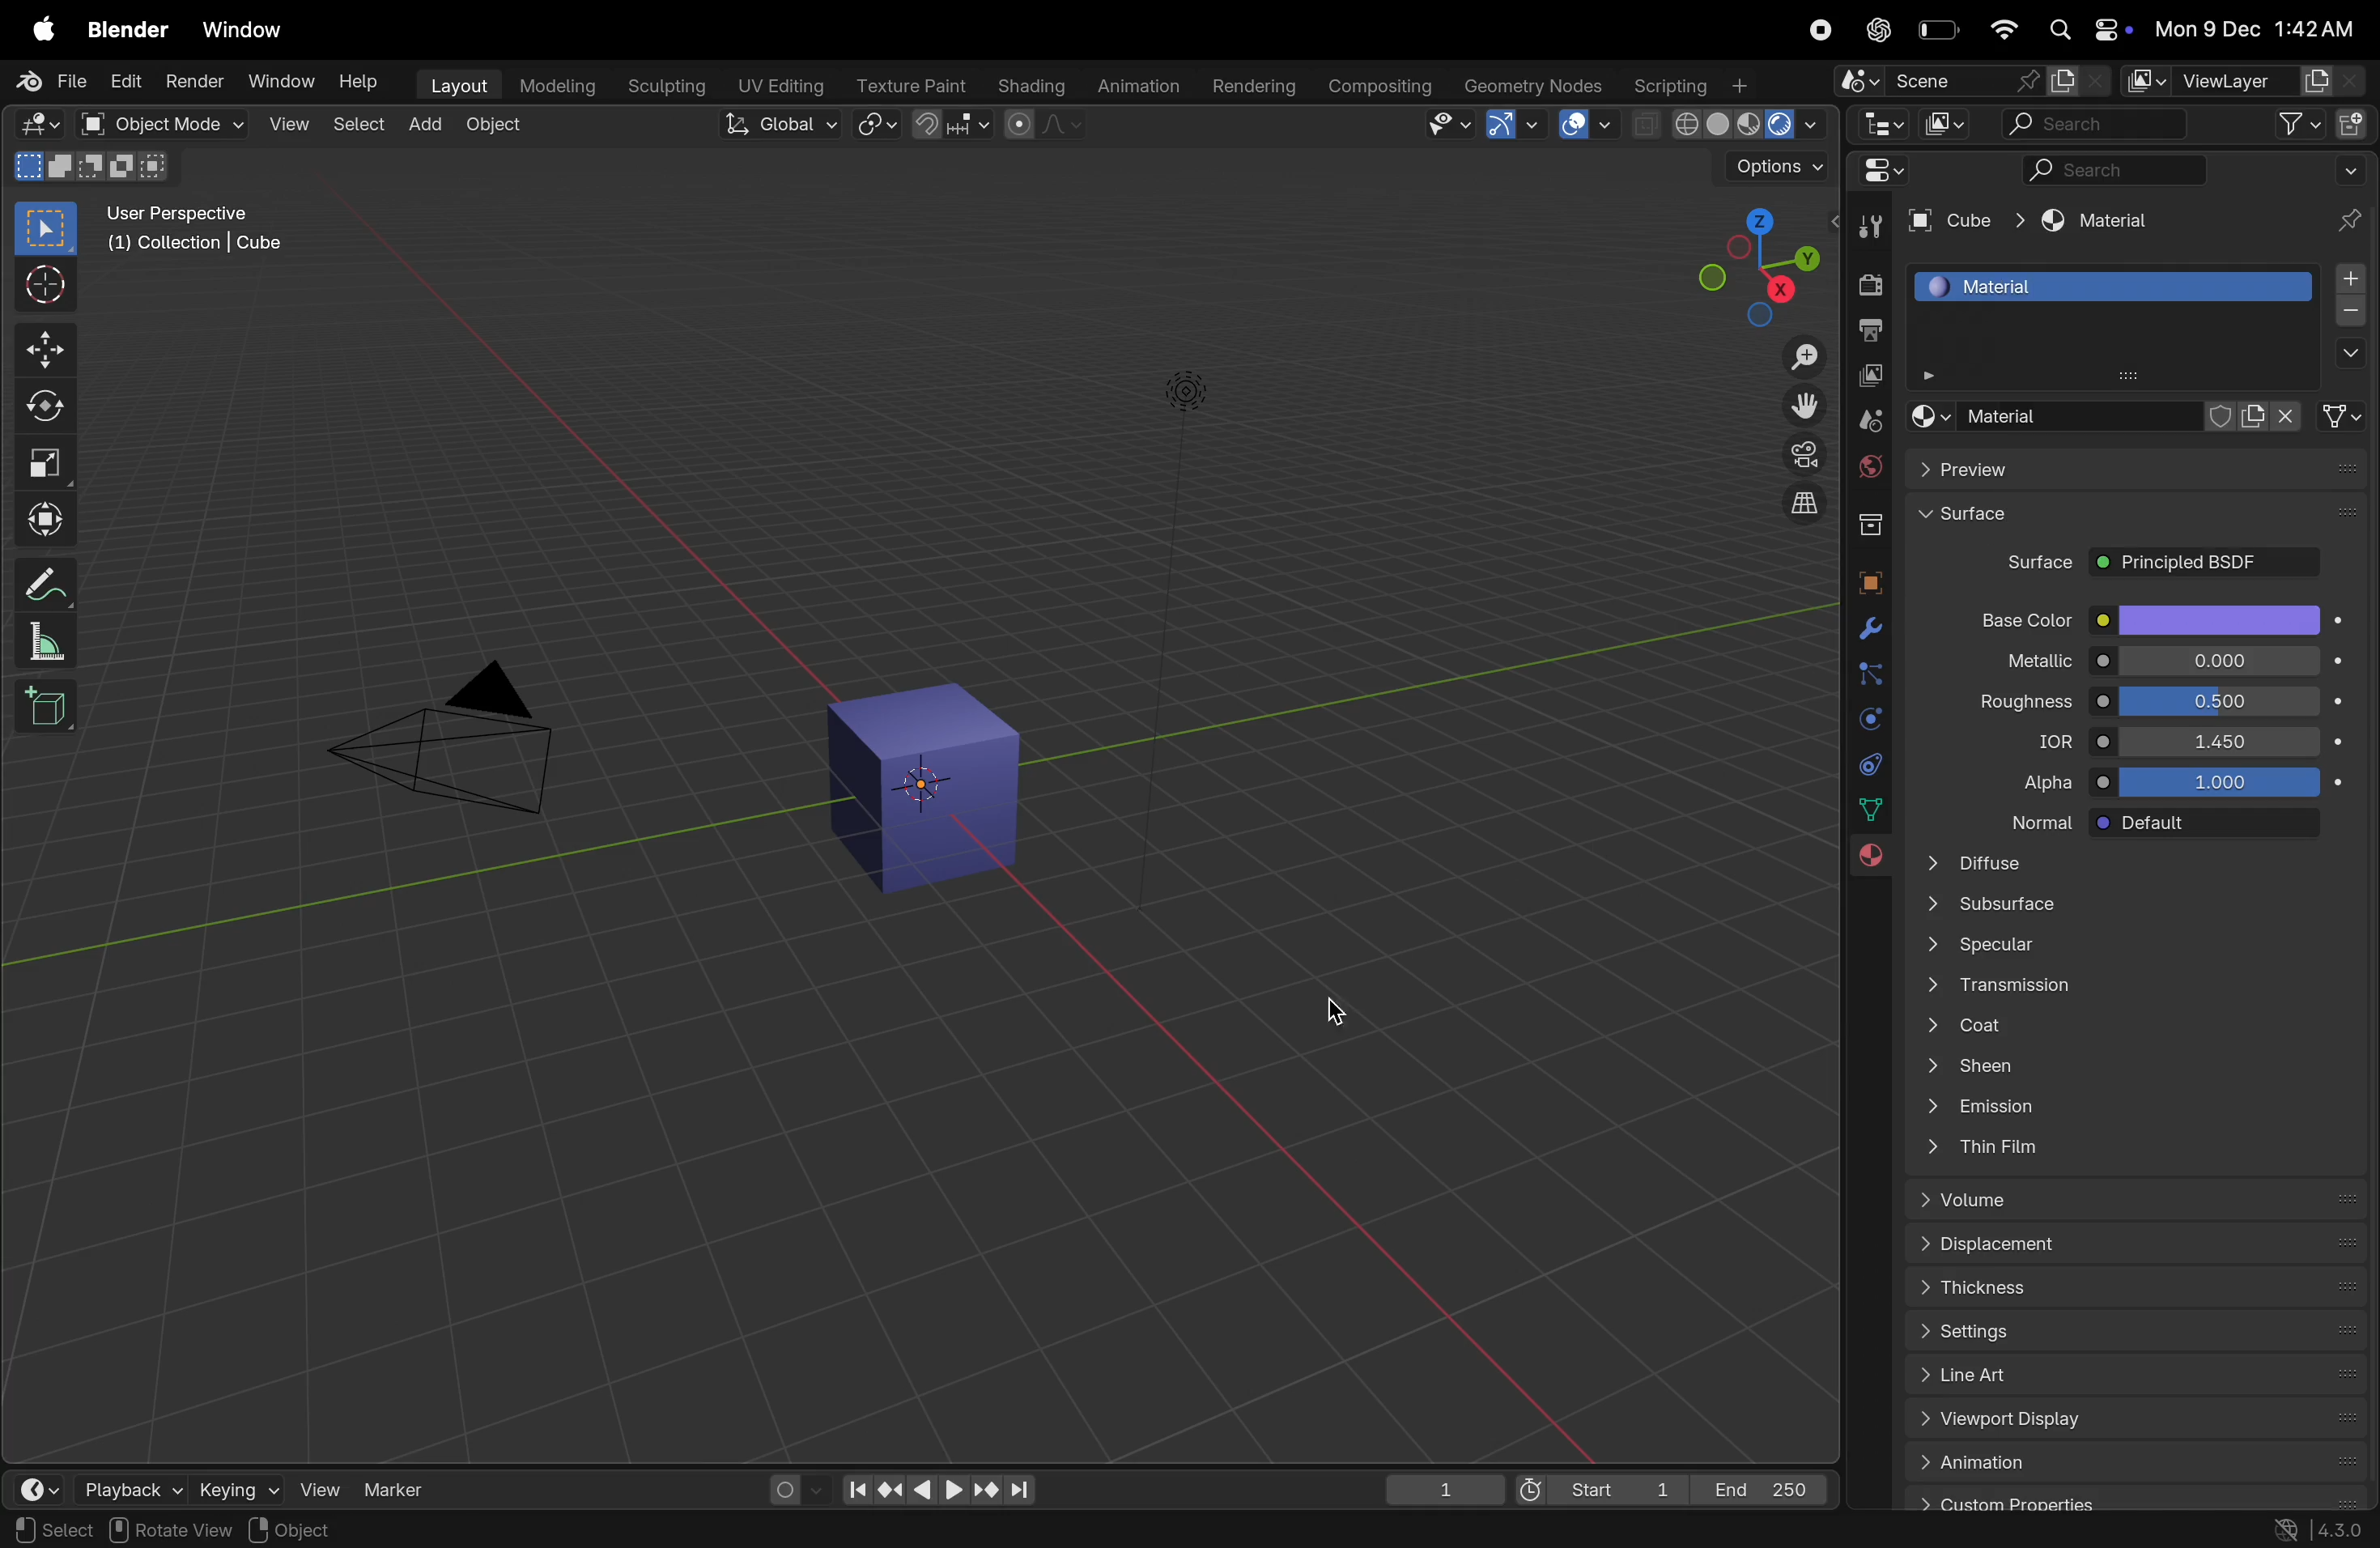 Image resolution: width=2380 pixels, height=1548 pixels. I want to click on Lights, so click(1189, 394).